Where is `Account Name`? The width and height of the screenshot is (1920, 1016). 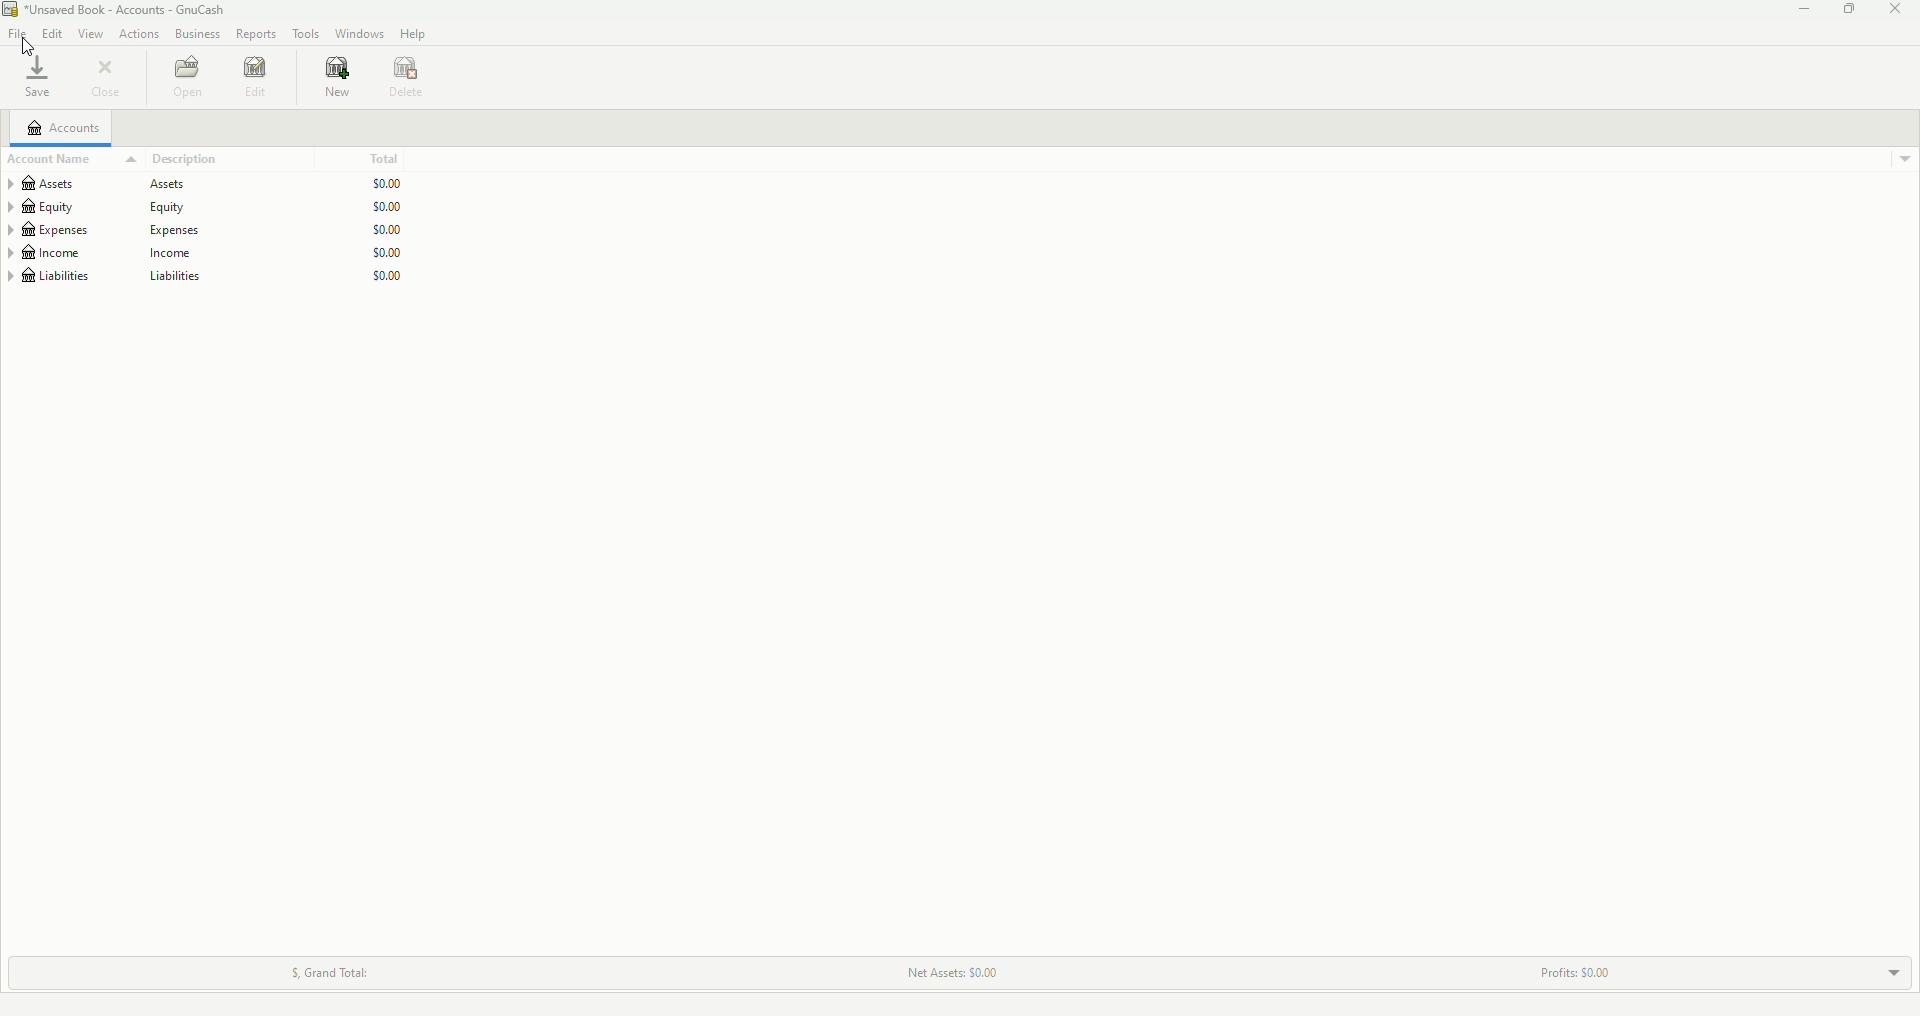
Account Name is located at coordinates (49, 160).